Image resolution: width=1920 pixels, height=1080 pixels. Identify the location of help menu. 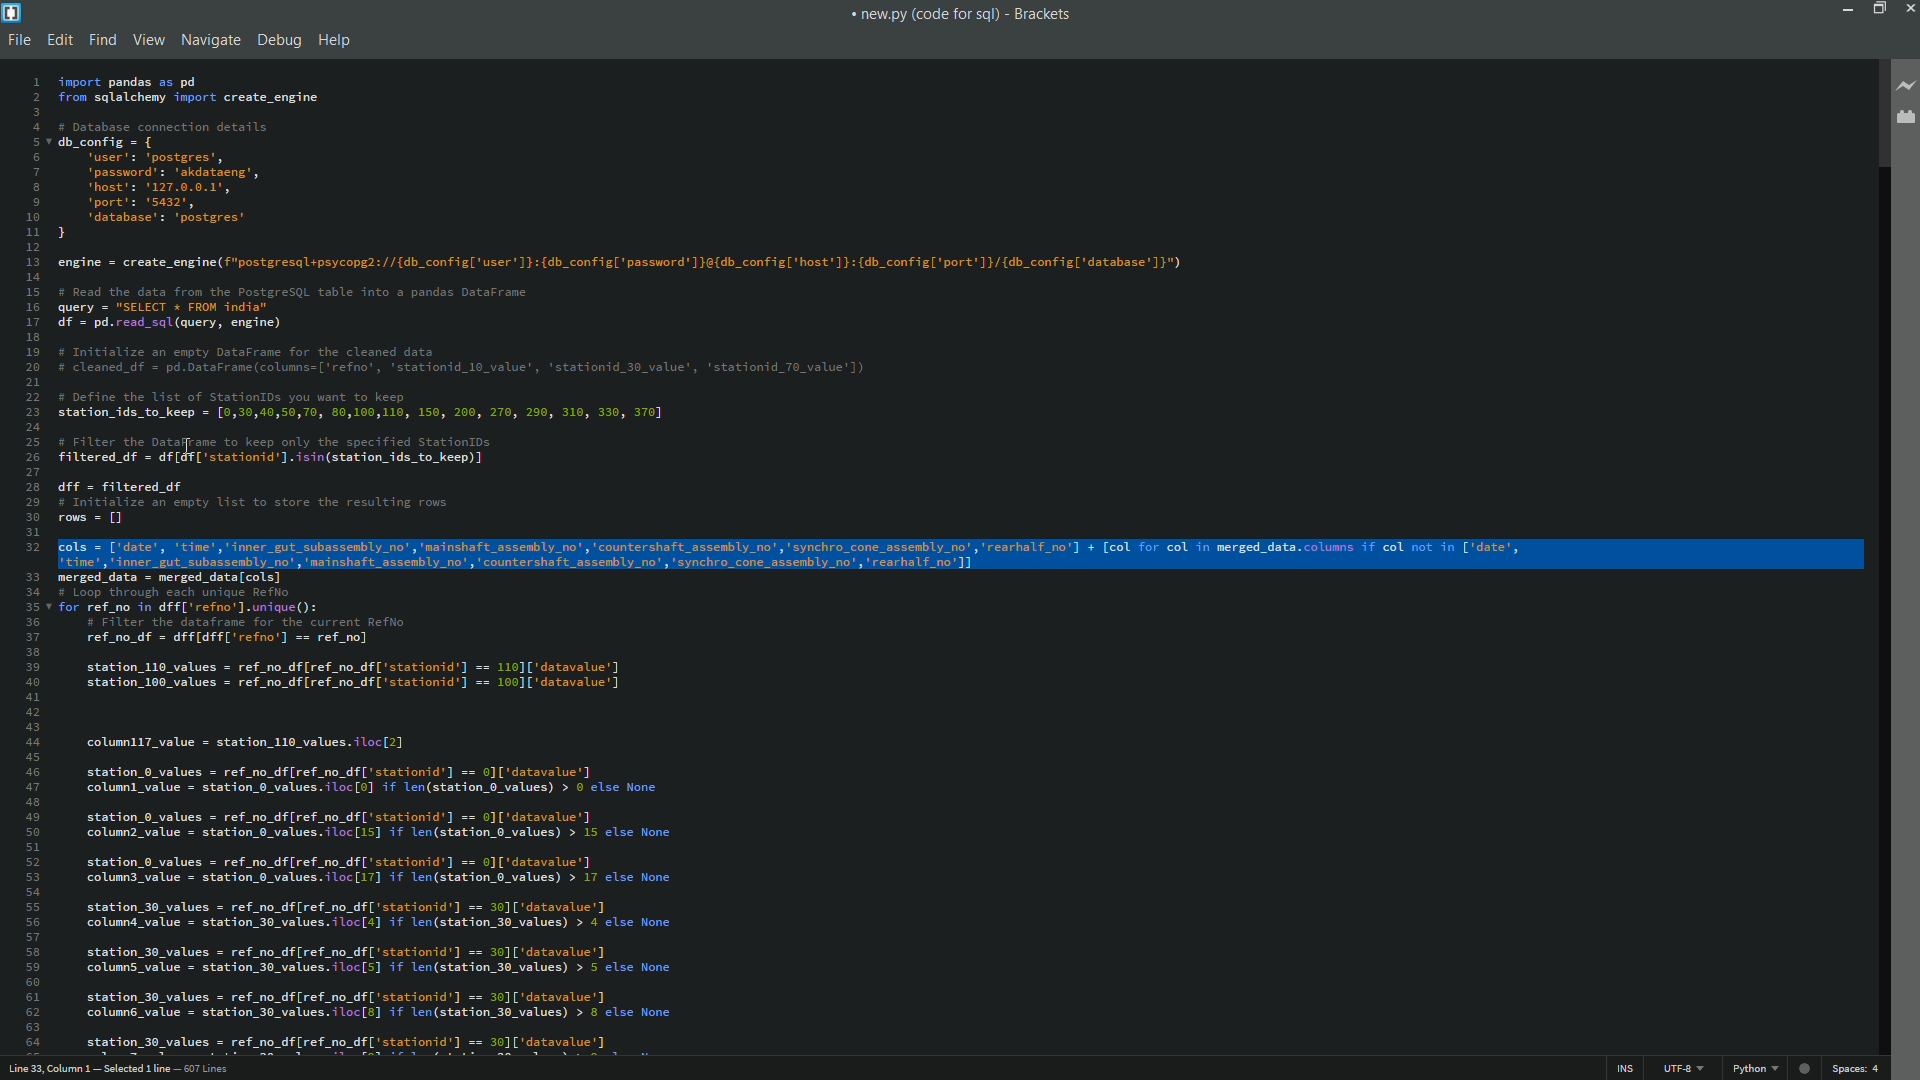
(337, 42).